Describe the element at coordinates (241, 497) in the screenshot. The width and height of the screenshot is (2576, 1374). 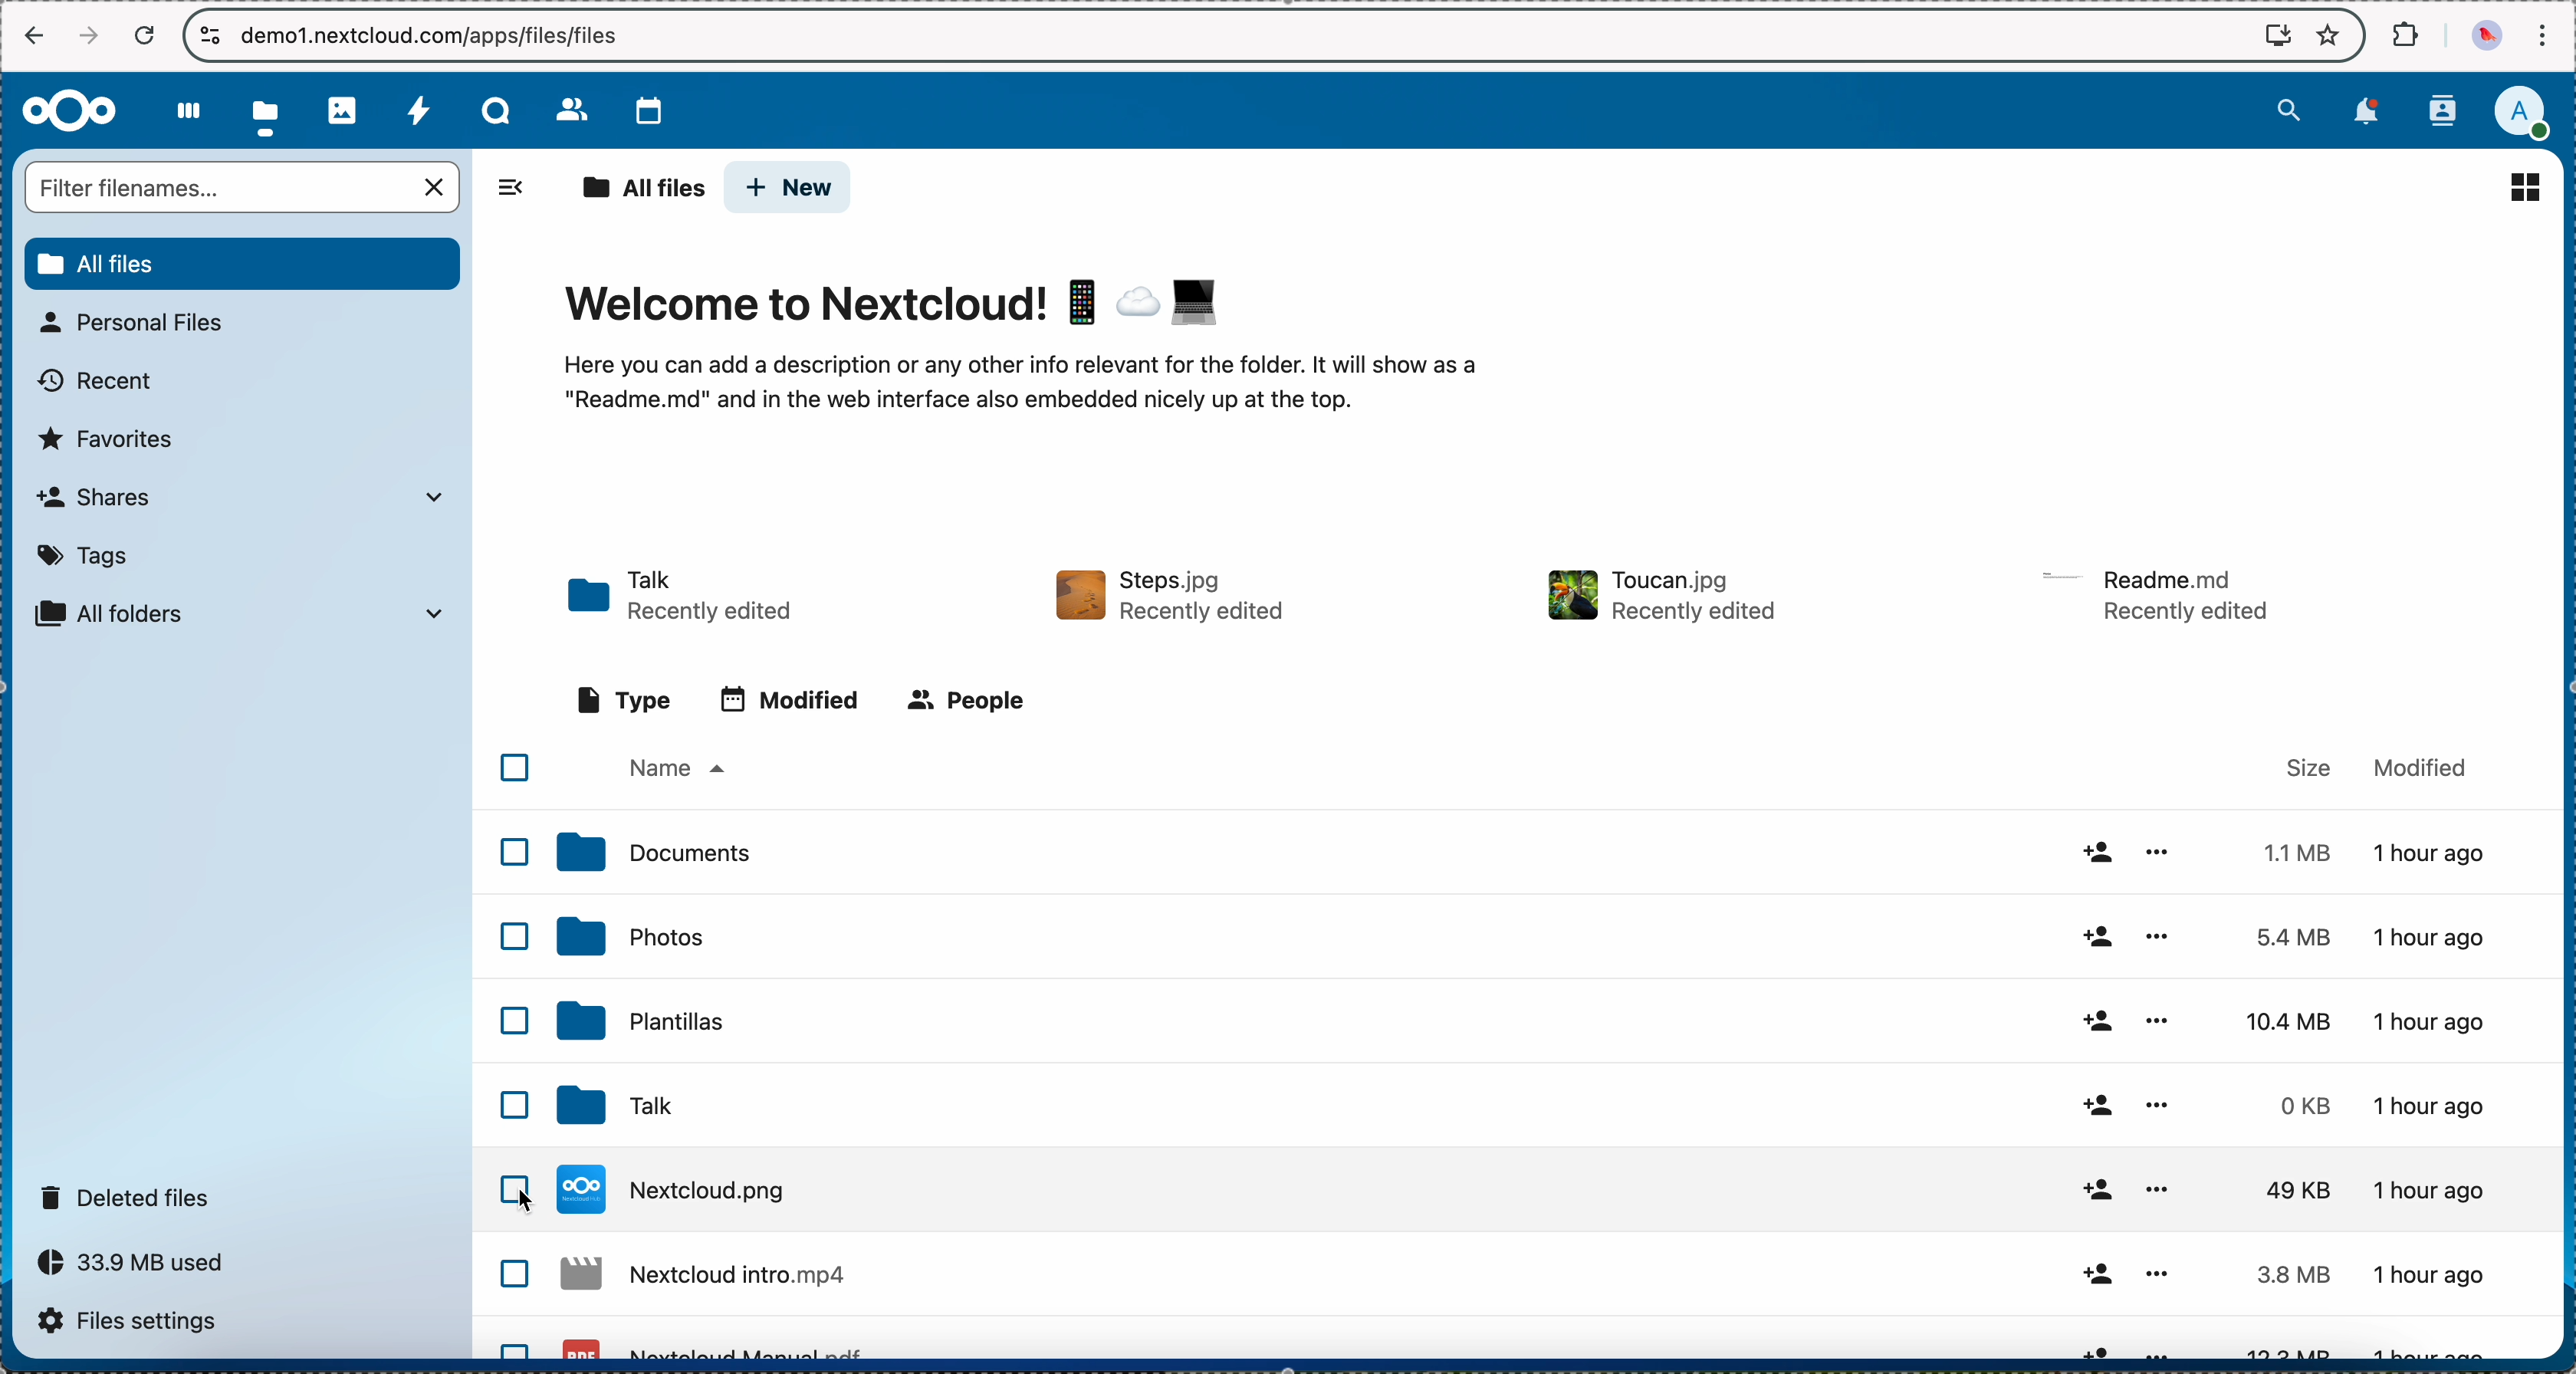
I see `shares` at that location.